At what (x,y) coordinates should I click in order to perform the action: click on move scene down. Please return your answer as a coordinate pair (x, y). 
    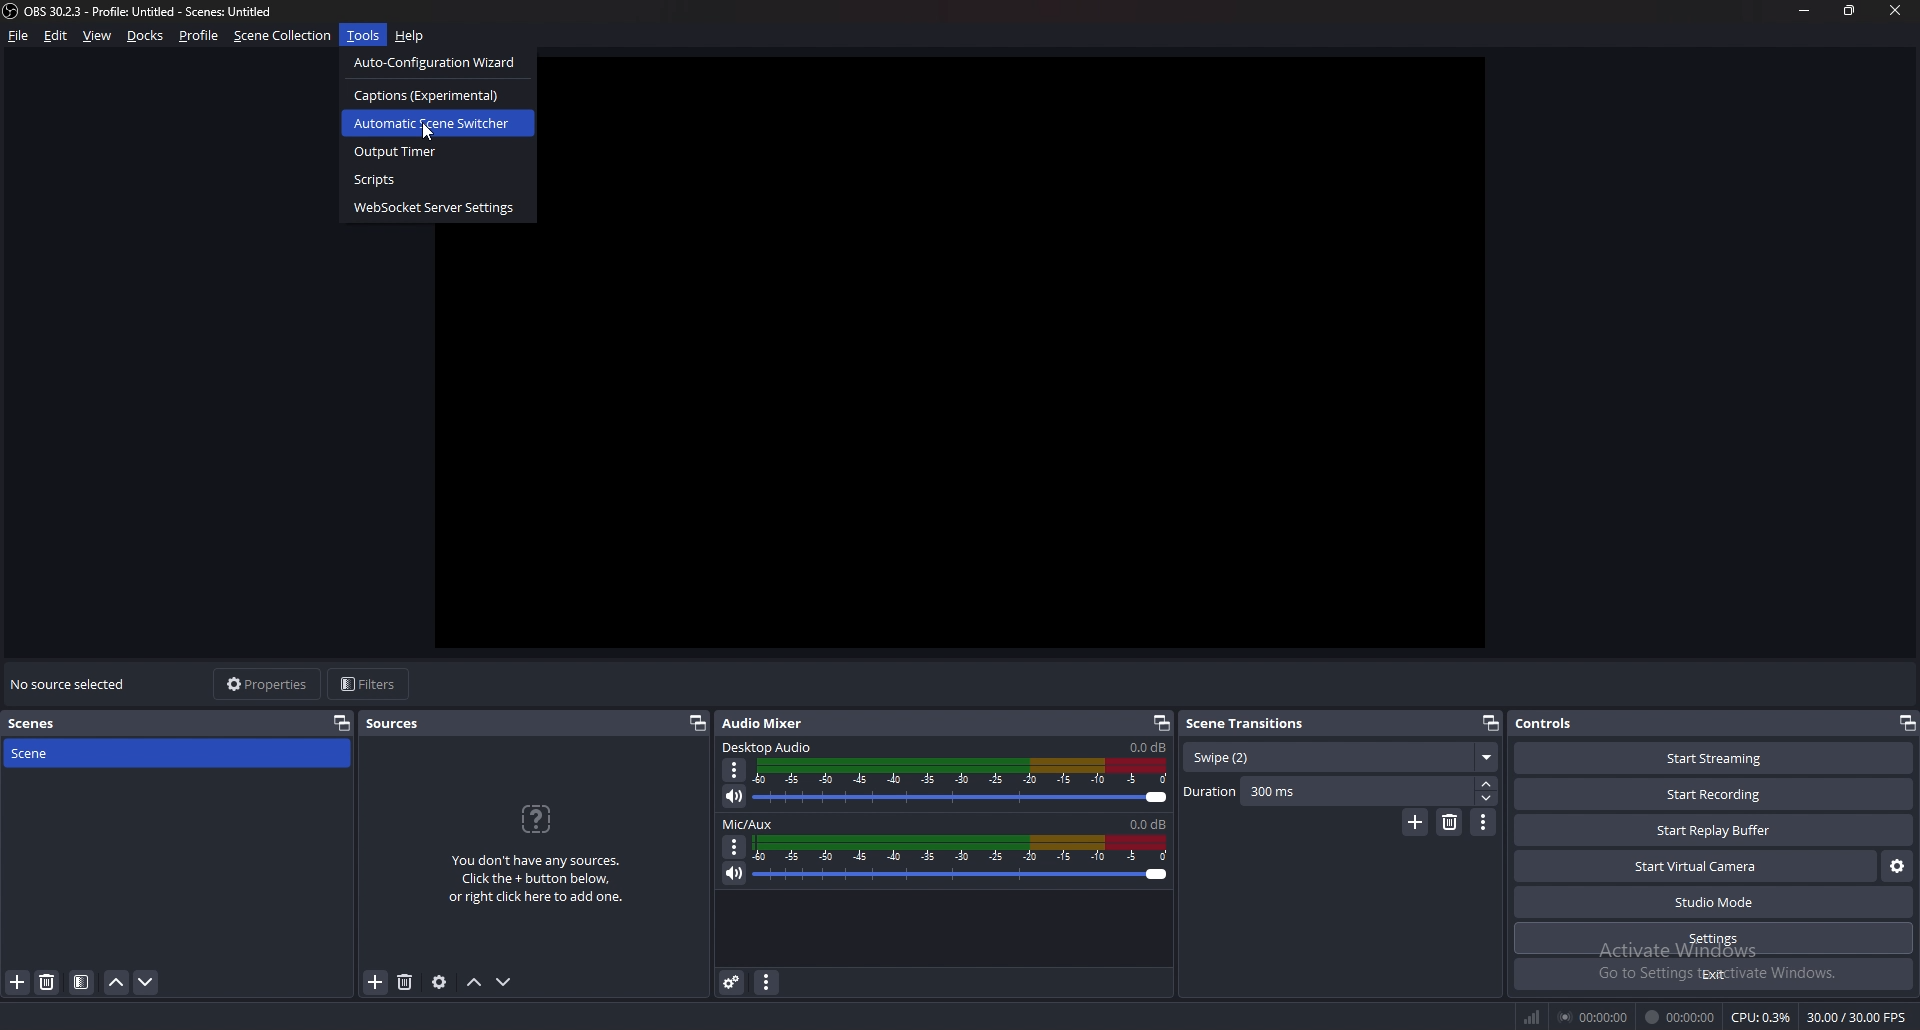
    Looking at the image, I should click on (147, 982).